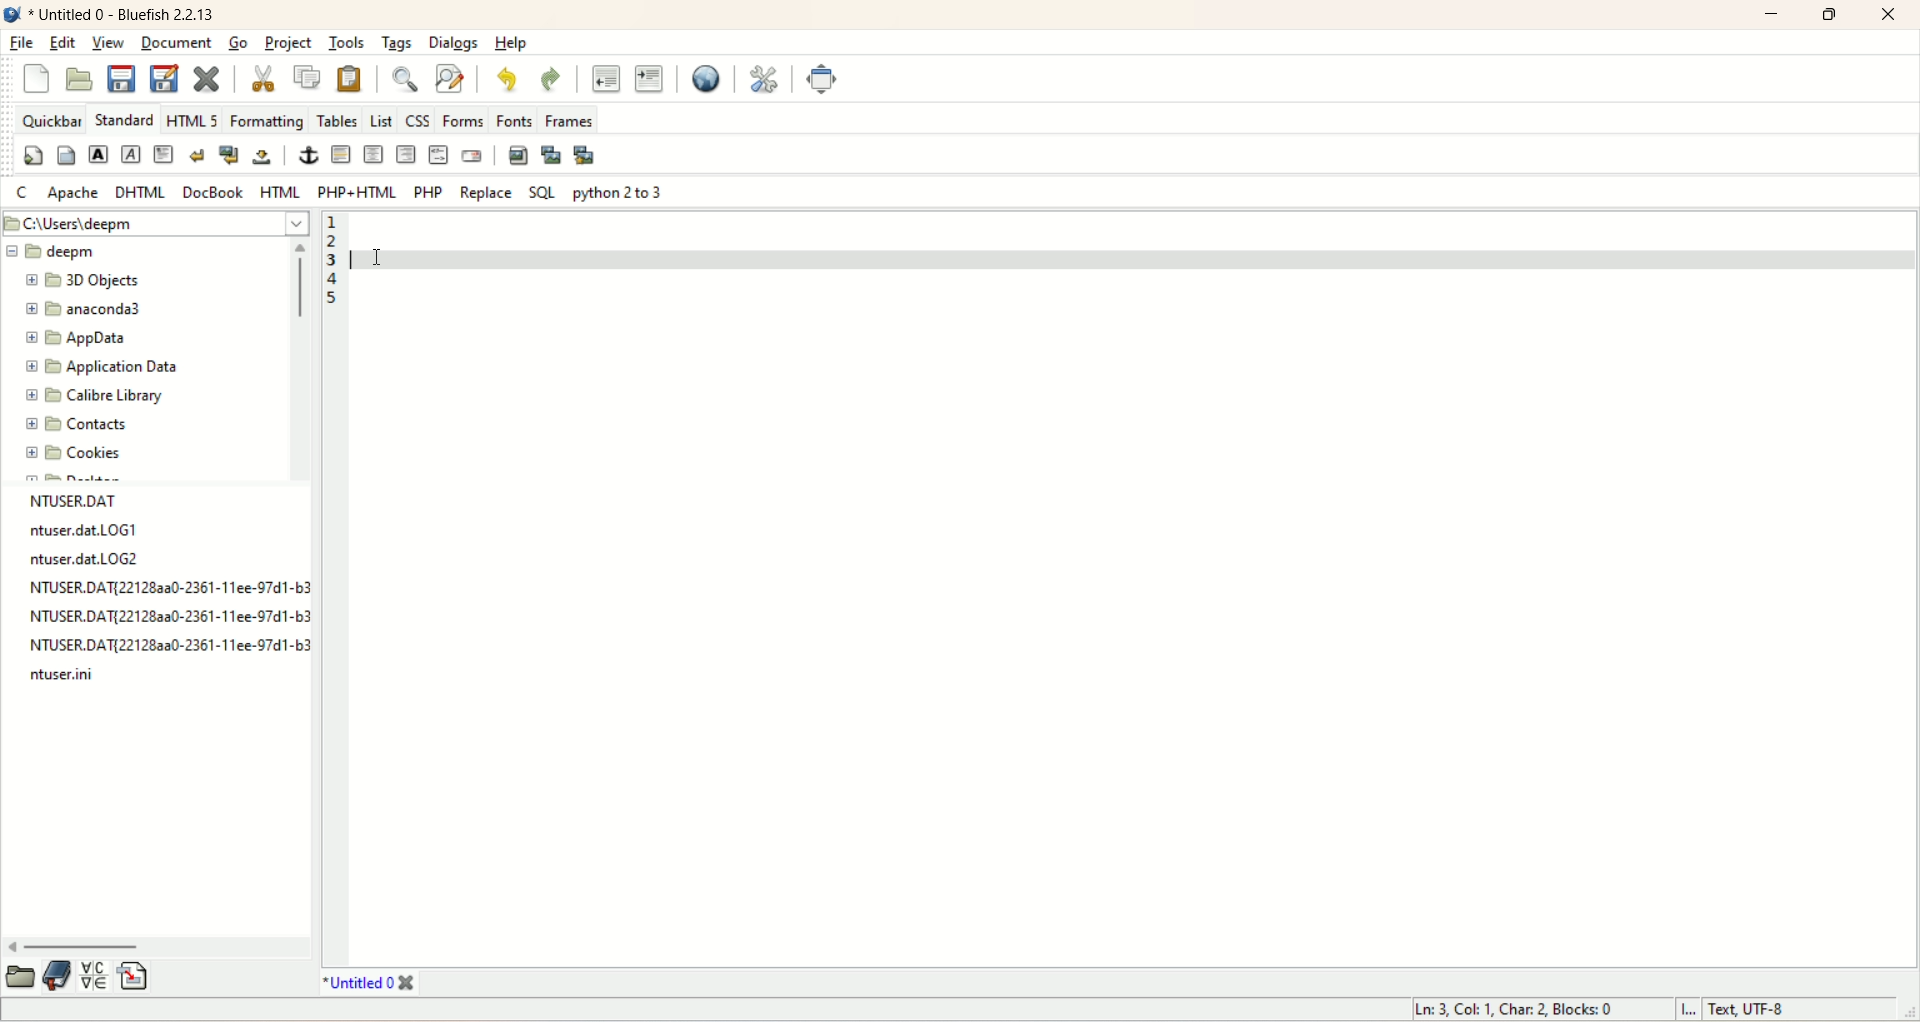 Image resolution: width=1920 pixels, height=1022 pixels. What do you see at coordinates (403, 77) in the screenshot?
I see `show find bar` at bounding box center [403, 77].